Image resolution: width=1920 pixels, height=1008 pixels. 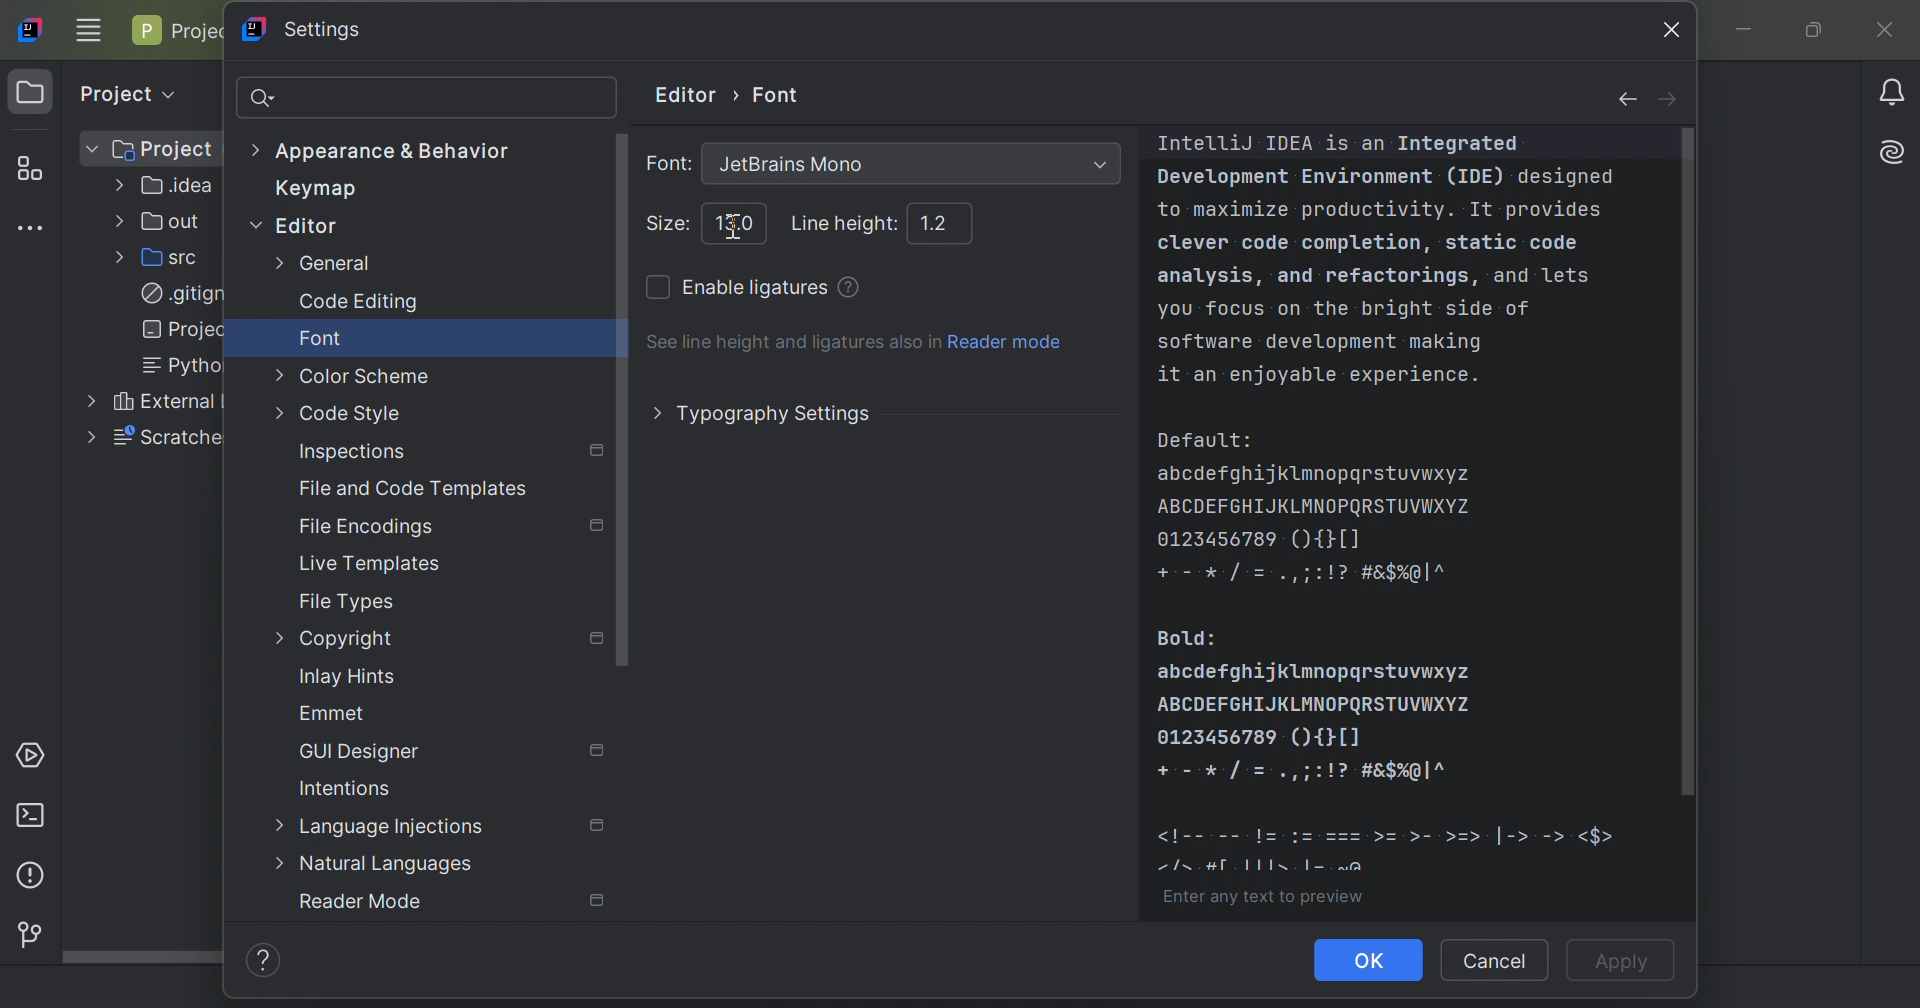 I want to click on Inlay hints, so click(x=349, y=676).